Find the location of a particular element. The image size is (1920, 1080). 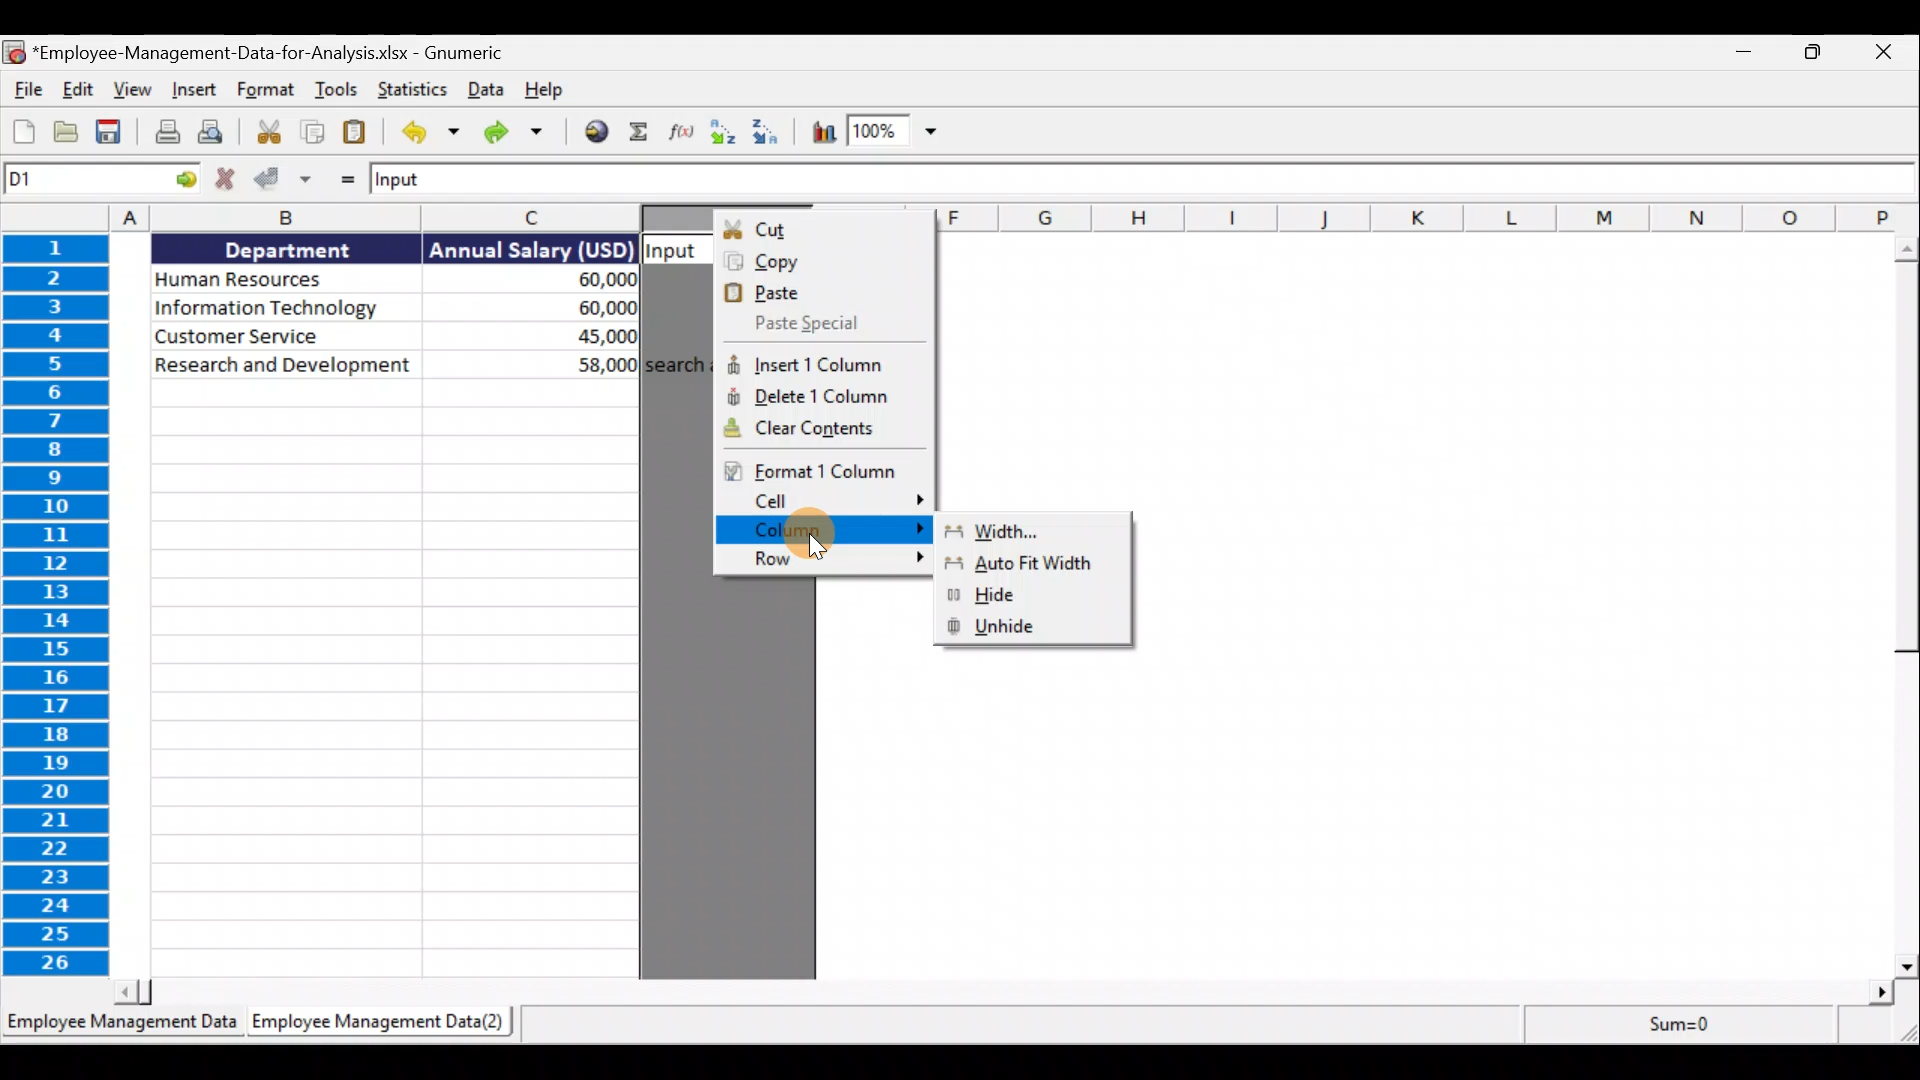

Edit a function in the current cell is located at coordinates (680, 134).